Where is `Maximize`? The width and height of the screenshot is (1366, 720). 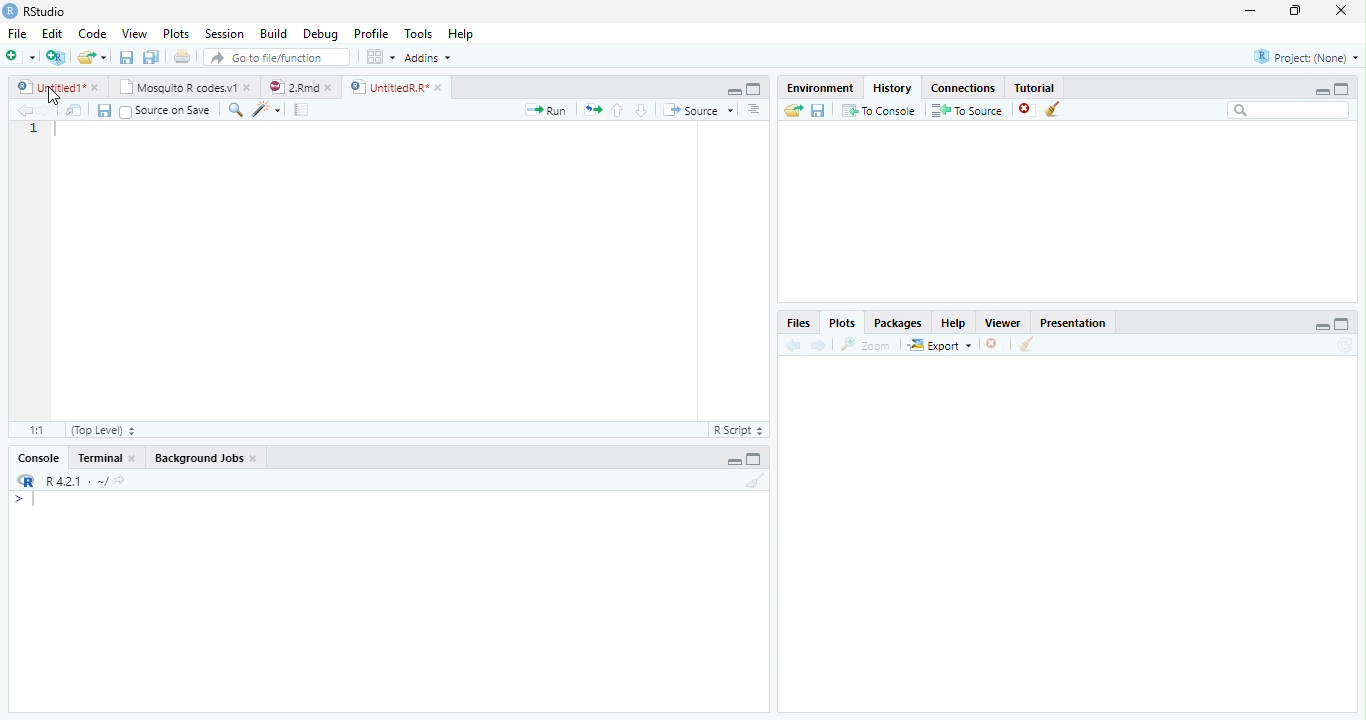 Maximize is located at coordinates (1294, 10).